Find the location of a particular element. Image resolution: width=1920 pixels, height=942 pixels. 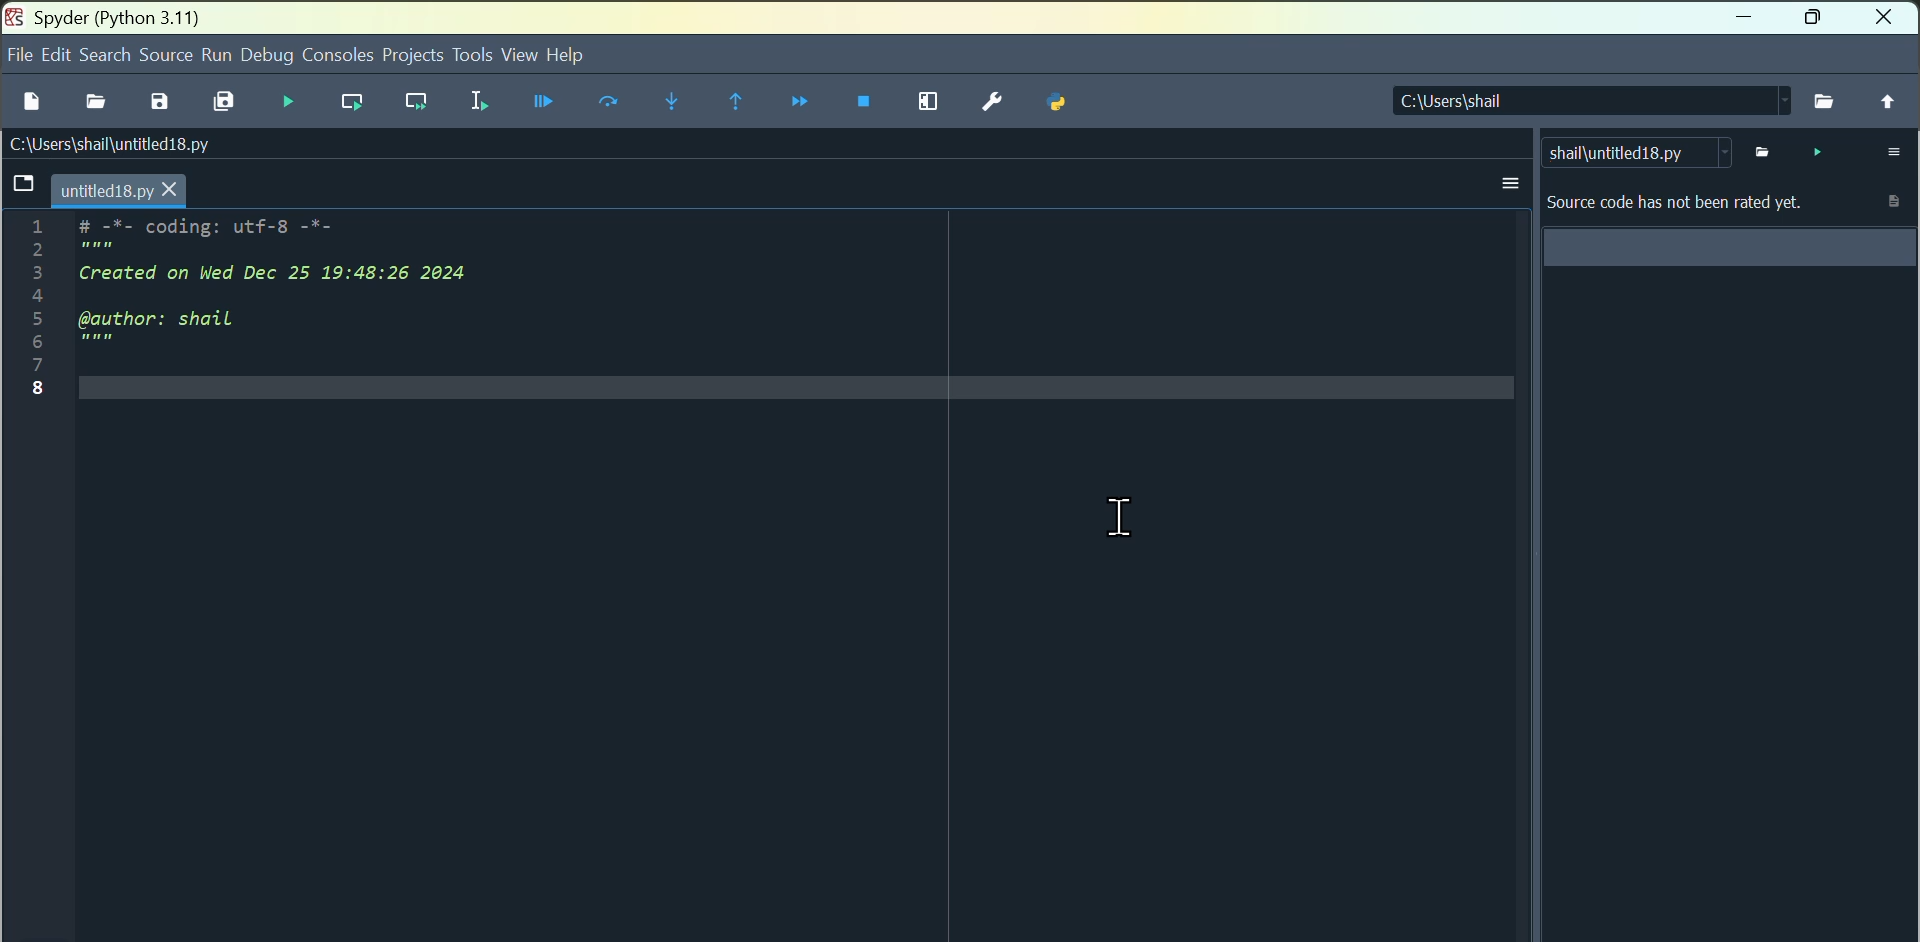

options is located at coordinates (1890, 152).